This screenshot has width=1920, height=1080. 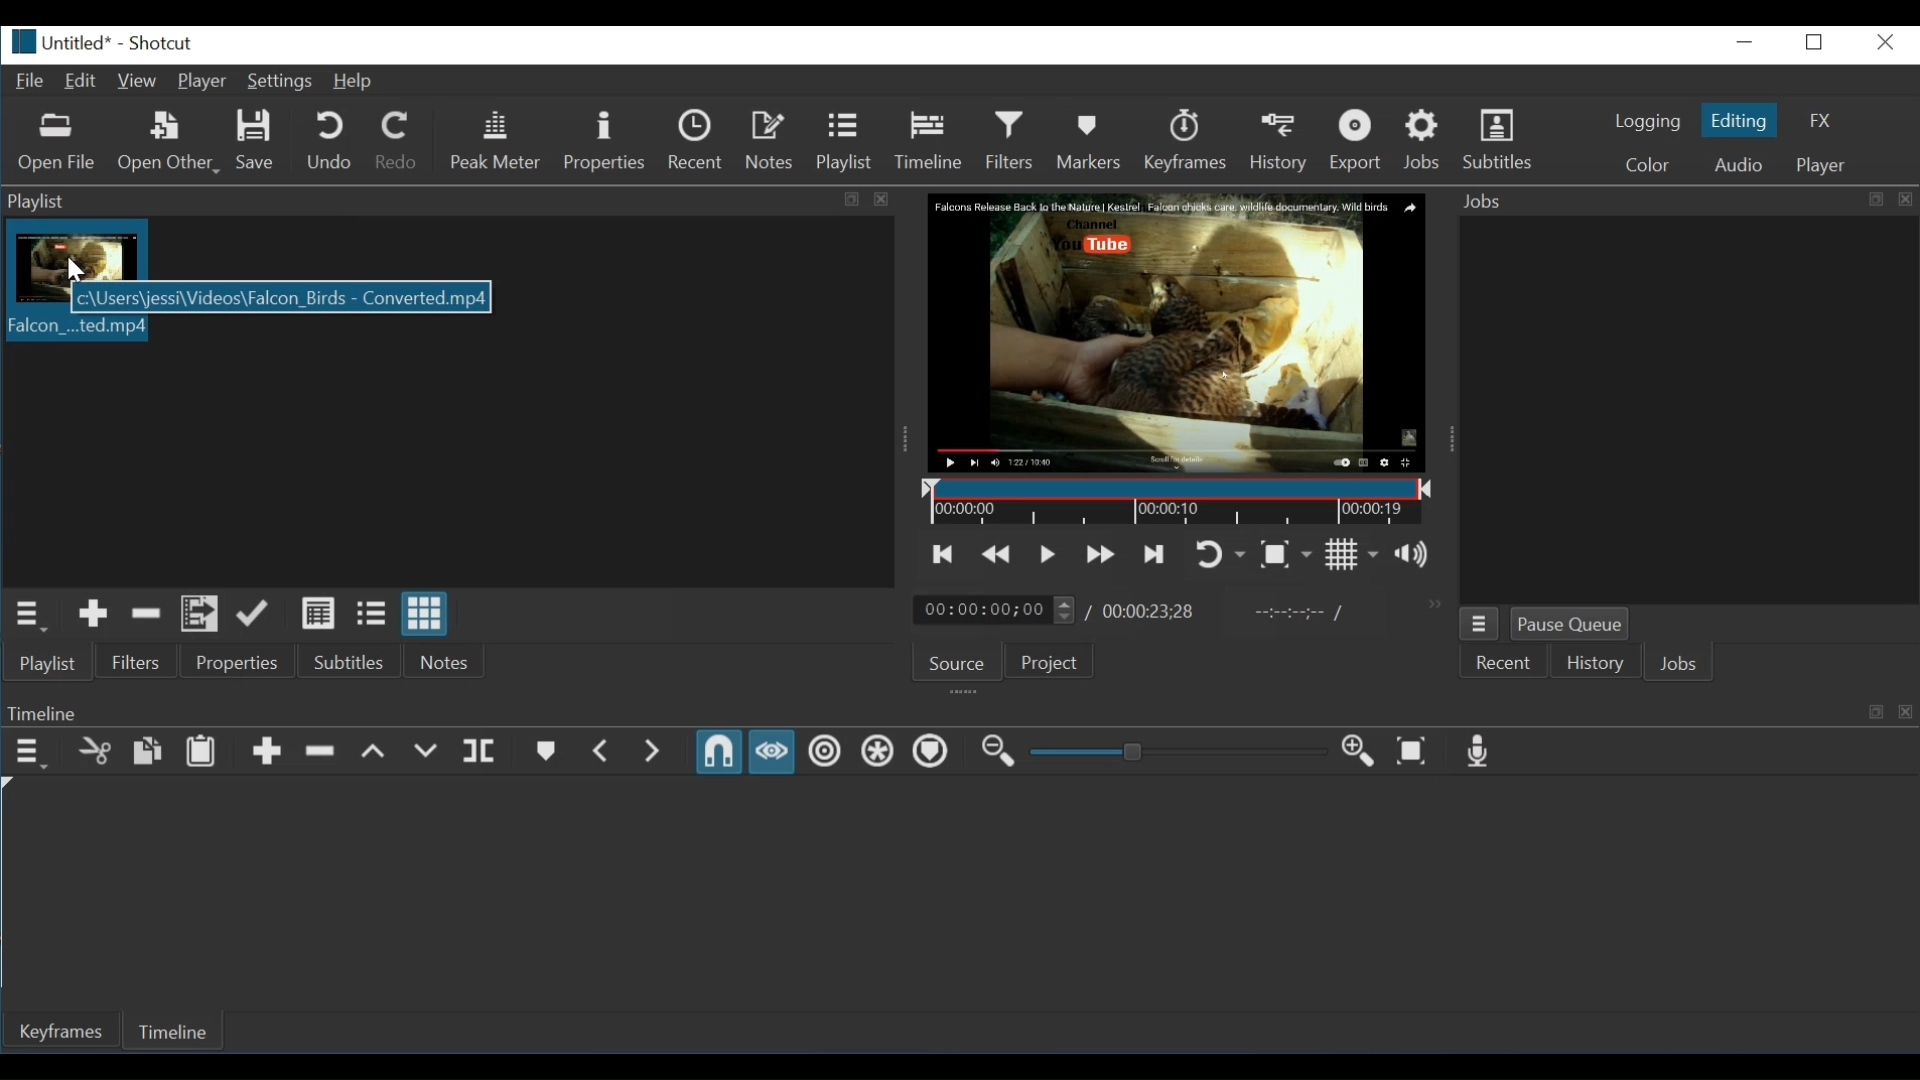 I want to click on Job menu, so click(x=1480, y=625).